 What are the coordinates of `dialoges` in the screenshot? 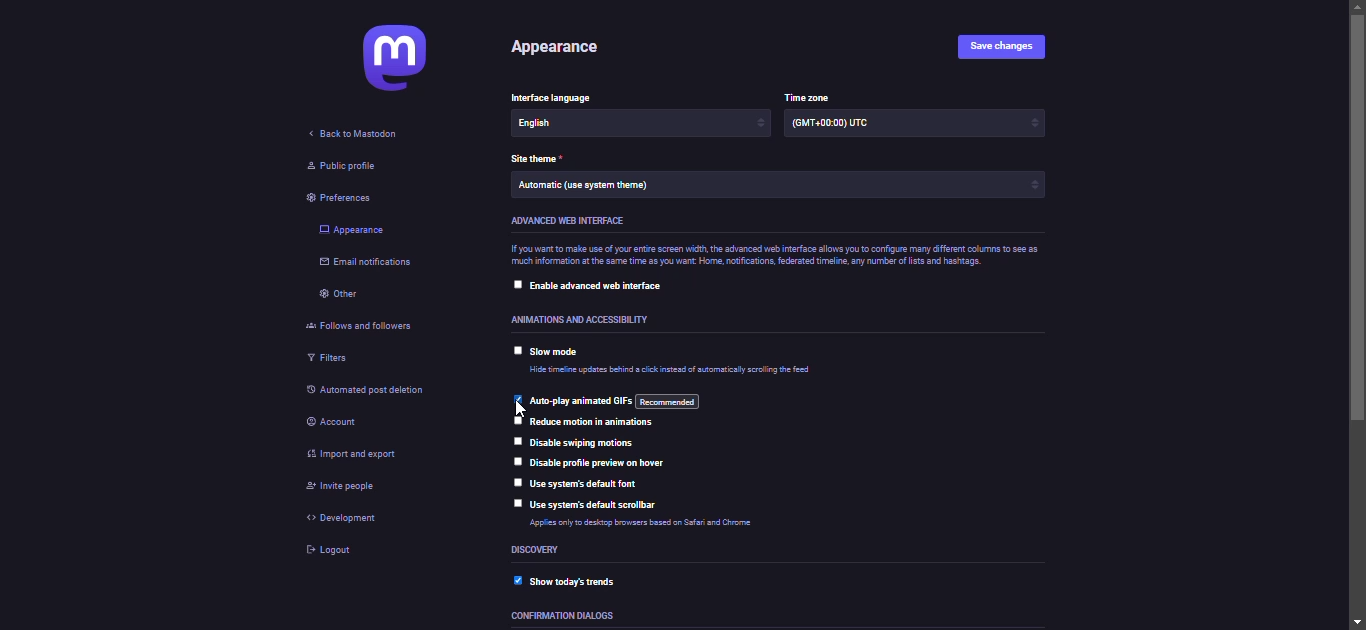 It's located at (564, 617).